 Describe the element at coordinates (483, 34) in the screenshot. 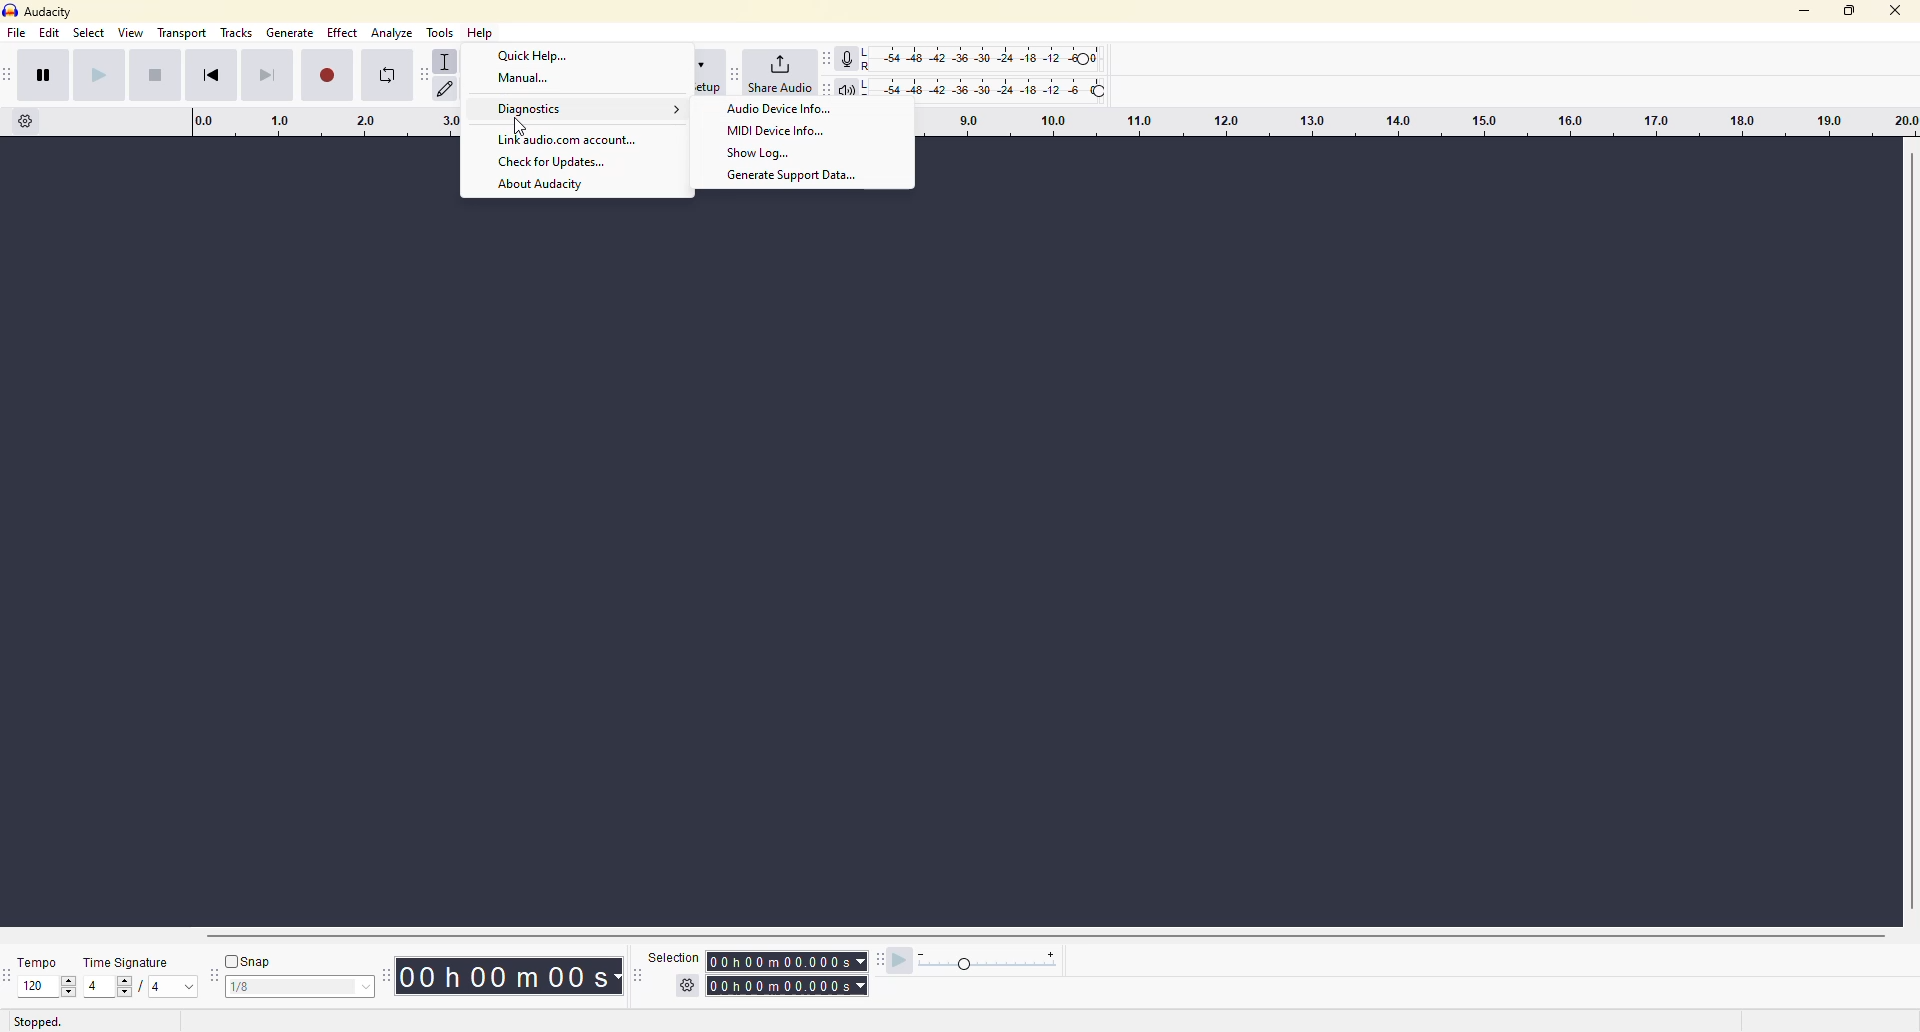

I see `help` at that location.